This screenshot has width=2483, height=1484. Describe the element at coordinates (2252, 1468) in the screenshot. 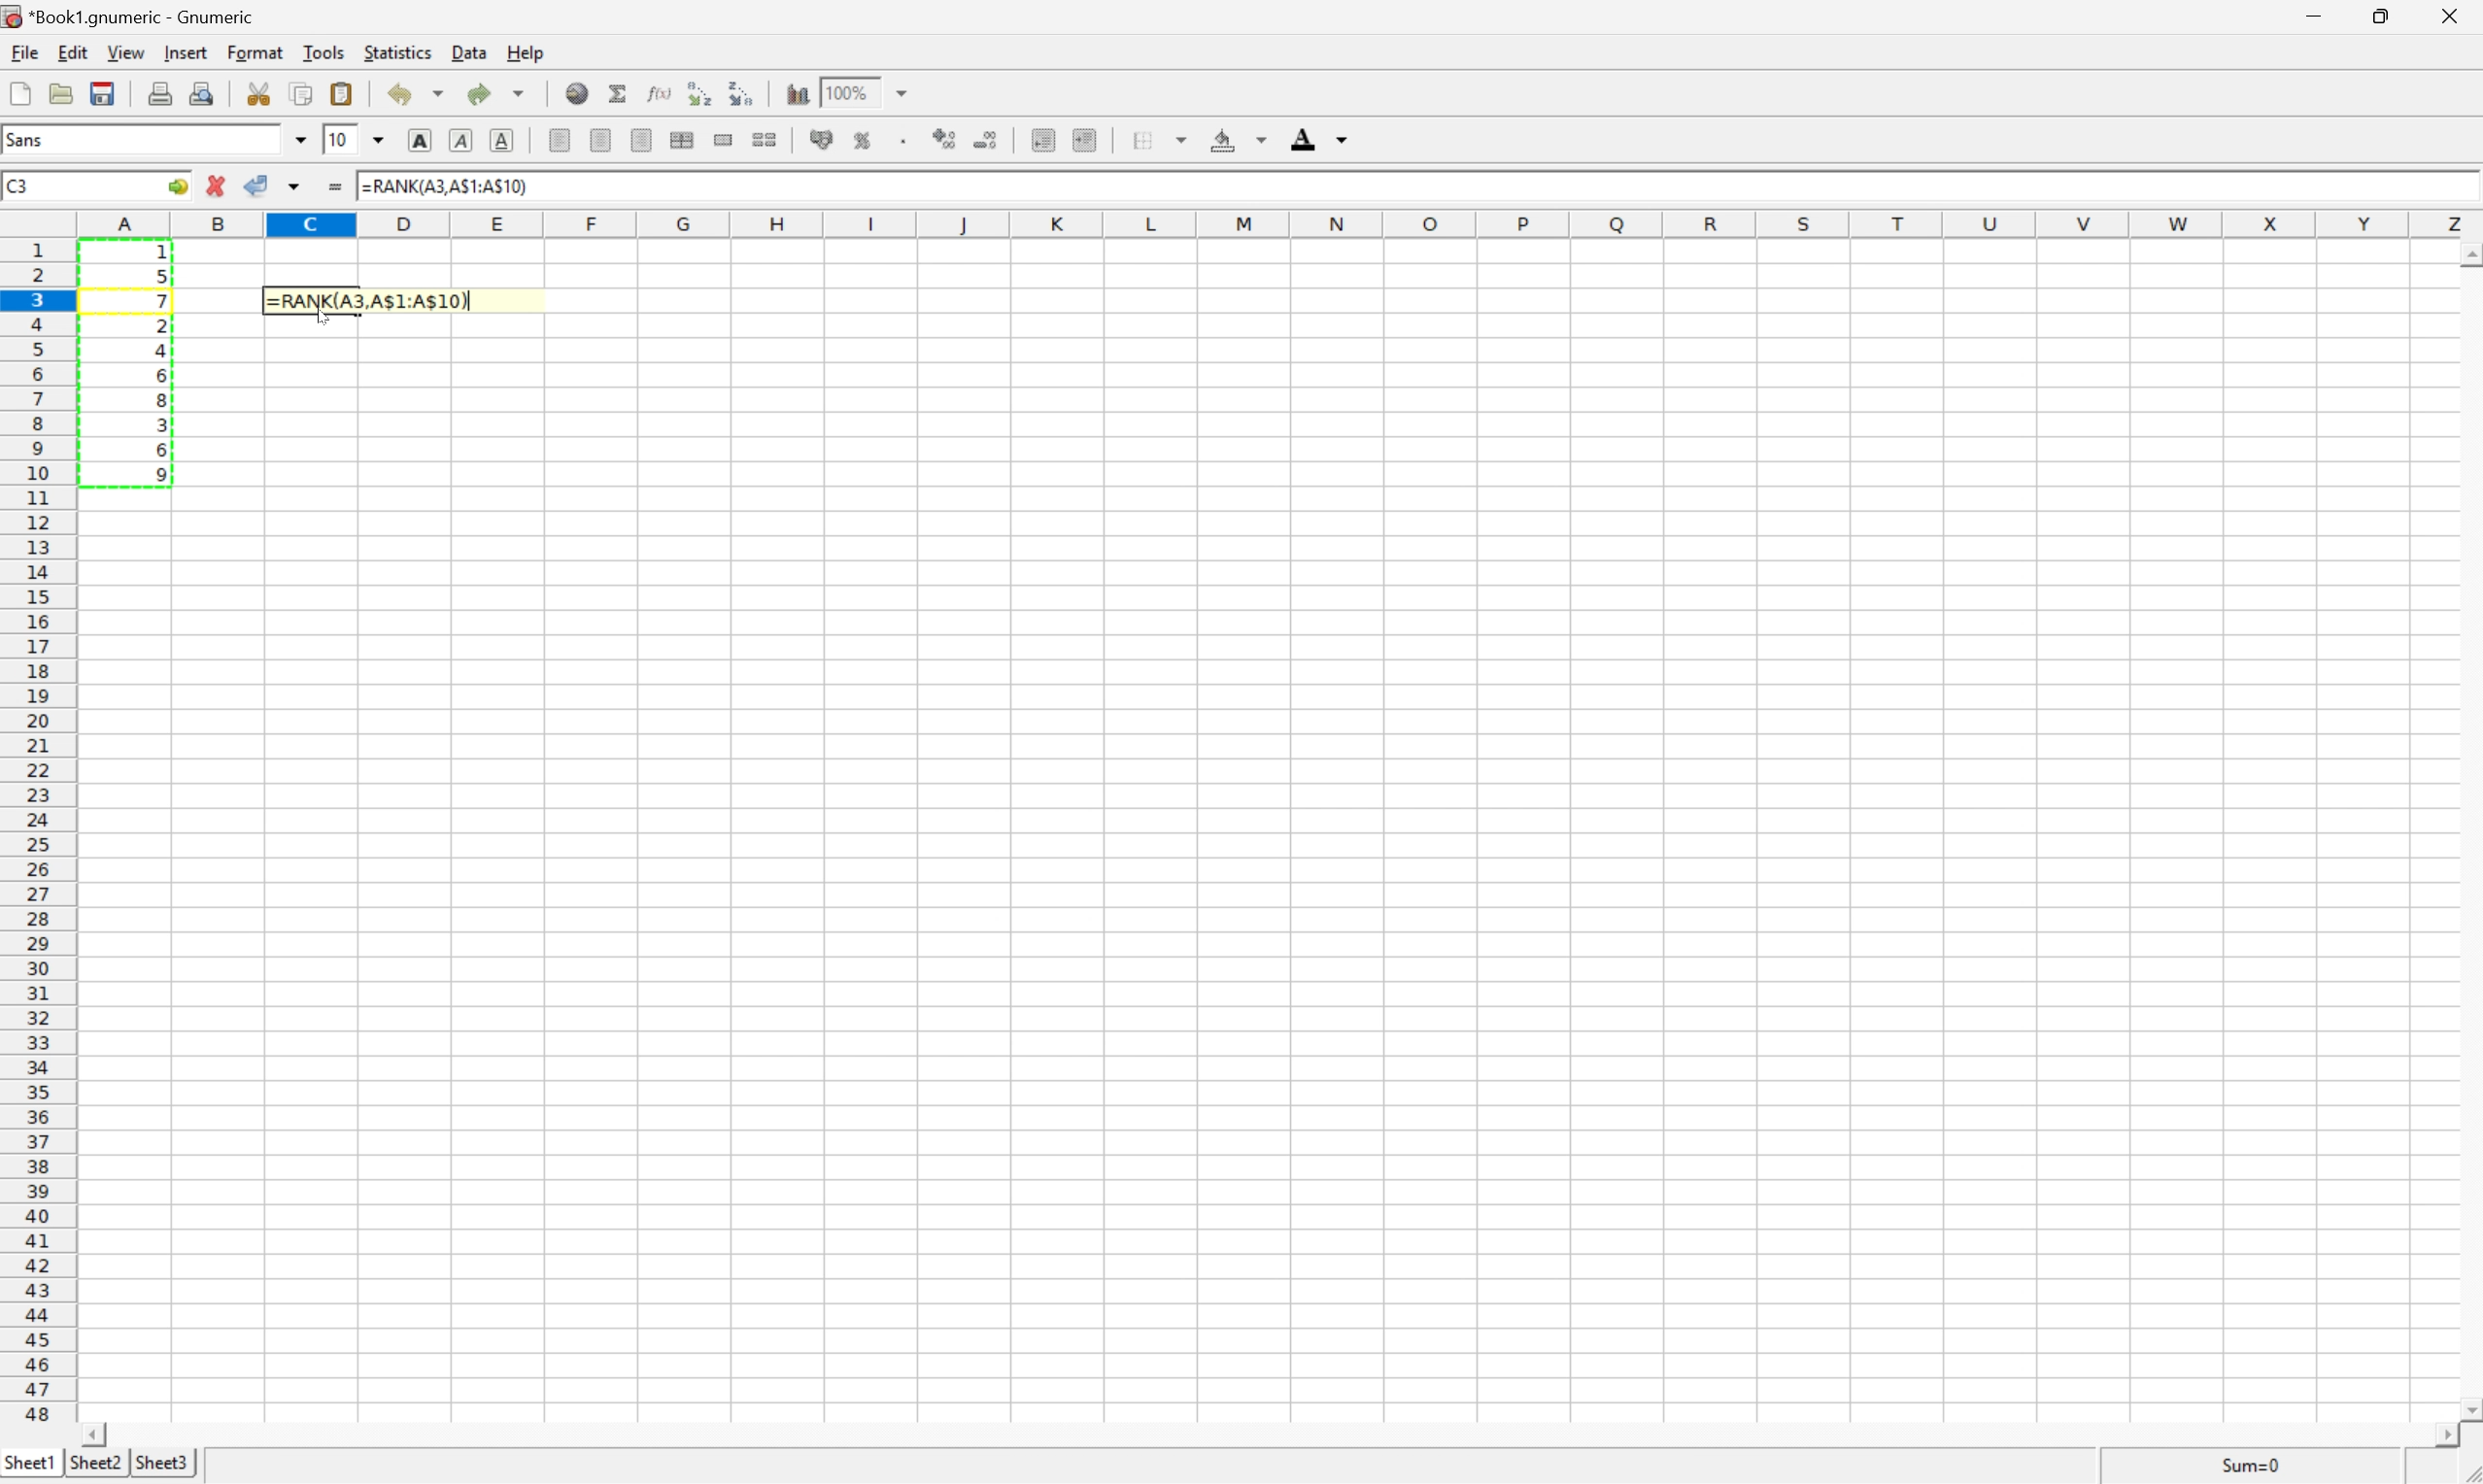

I see `Sum=1` at that location.